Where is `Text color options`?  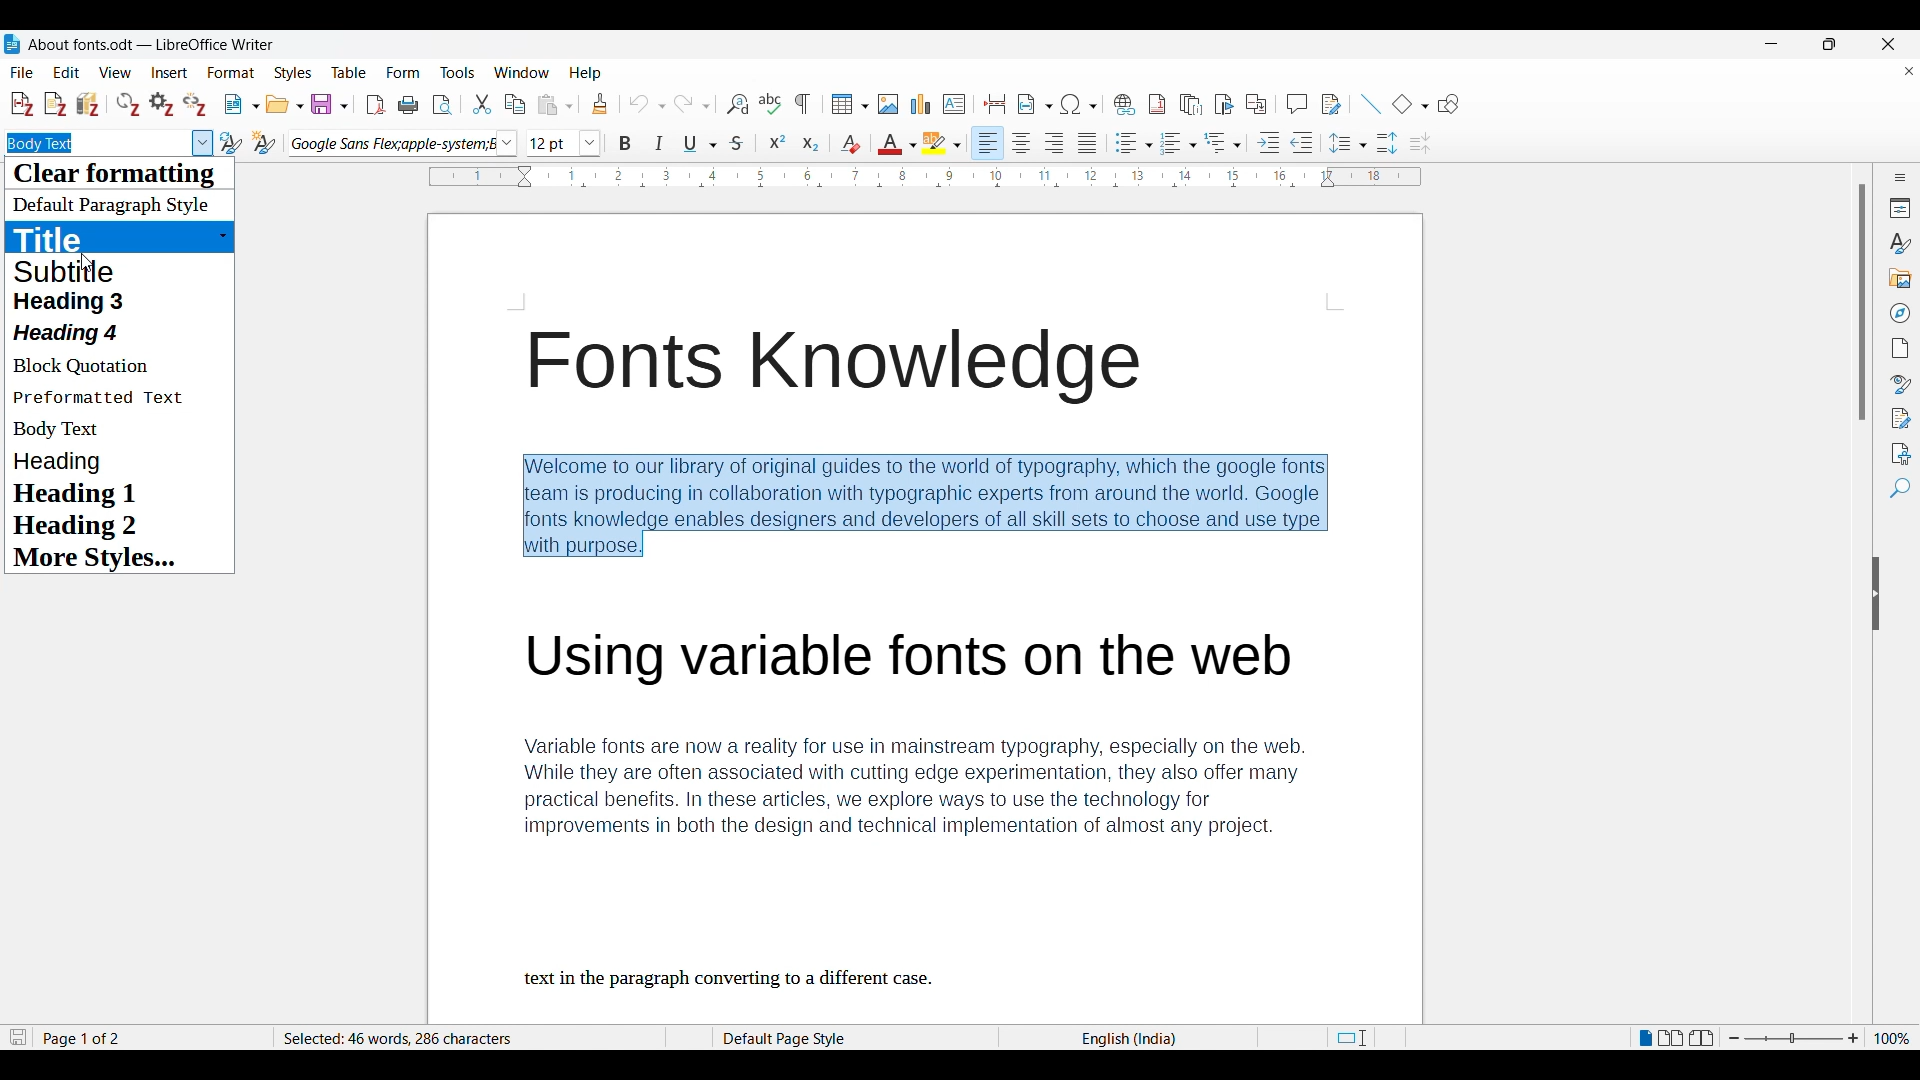 Text color options is located at coordinates (898, 143).